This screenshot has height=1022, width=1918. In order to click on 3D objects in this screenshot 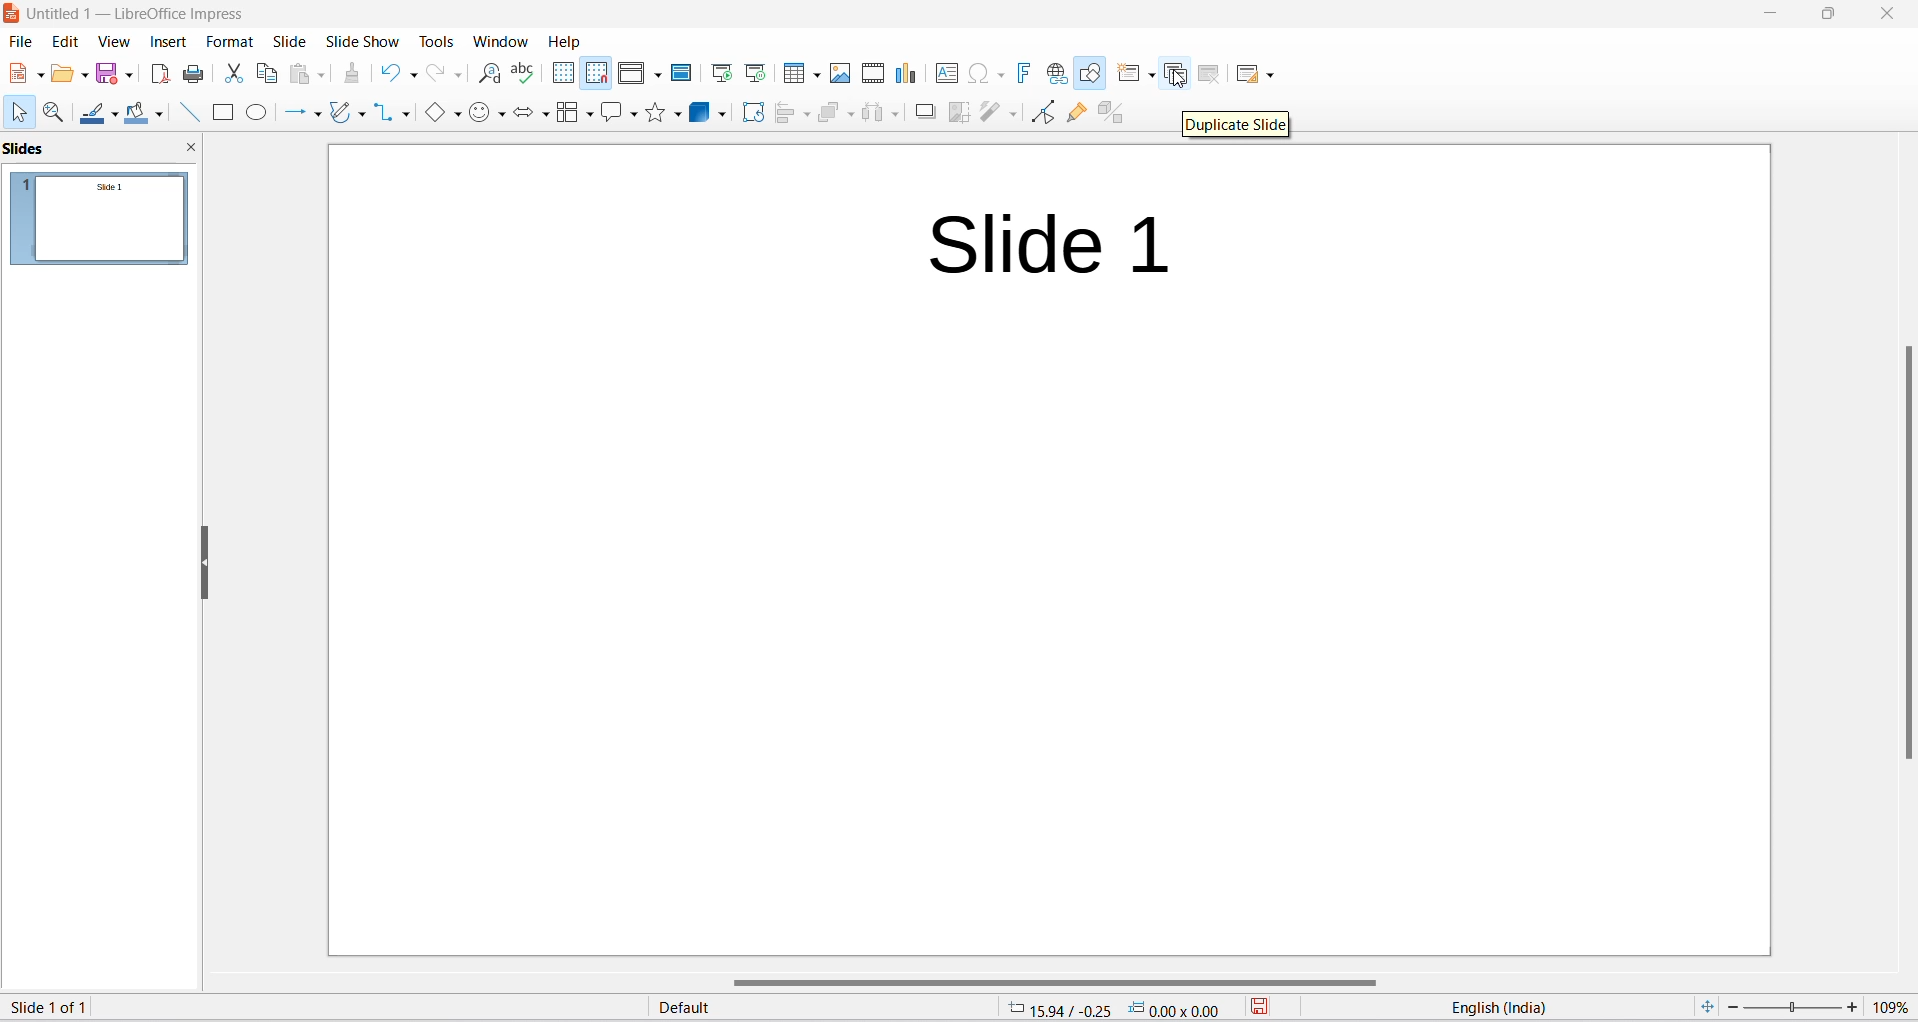, I will do `click(708, 113)`.